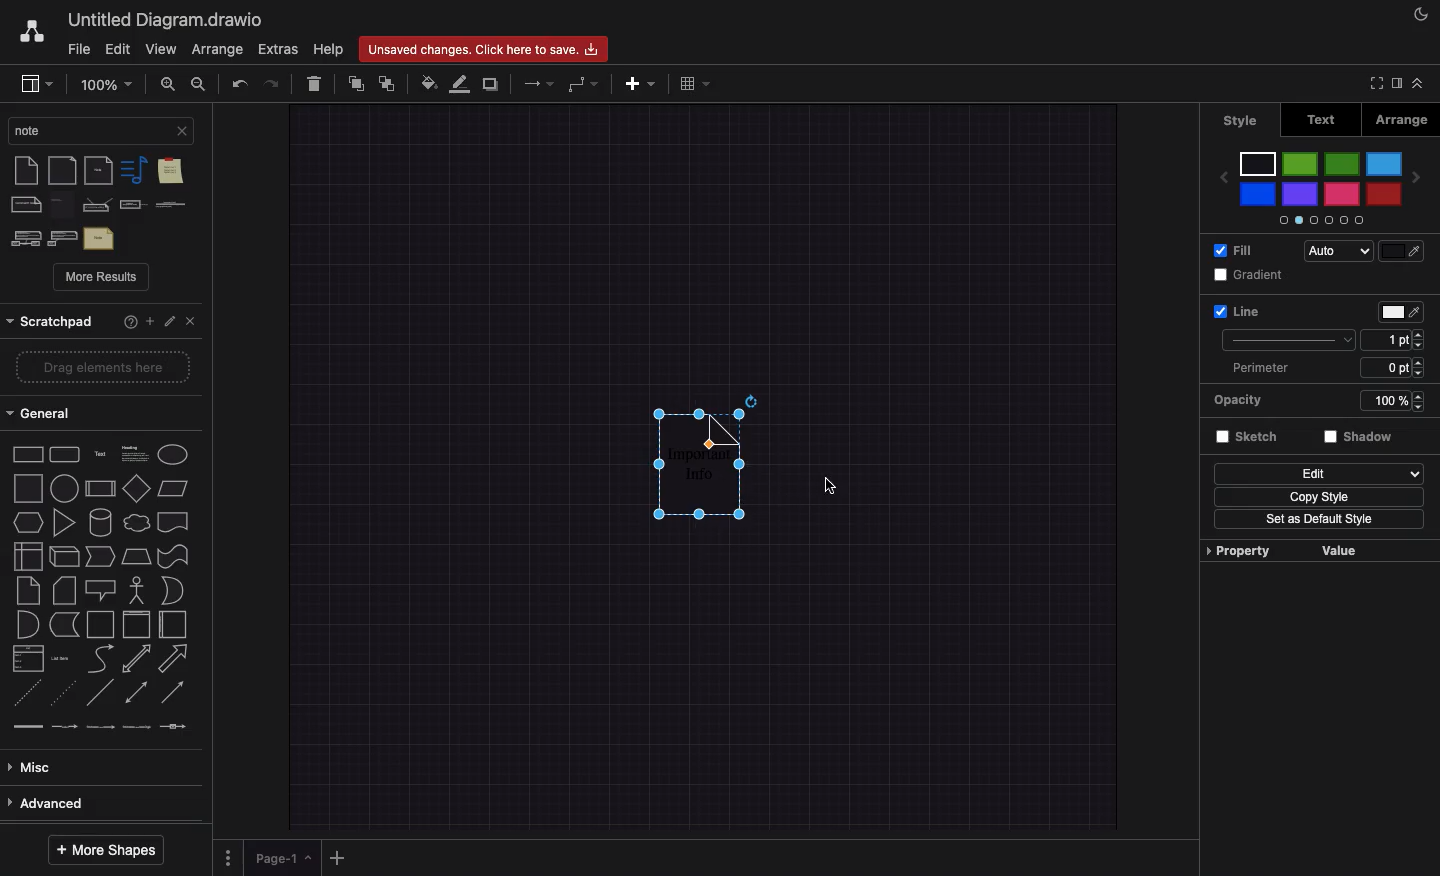 This screenshot has width=1440, height=876. Describe the element at coordinates (34, 31) in the screenshot. I see `Draw.io` at that location.